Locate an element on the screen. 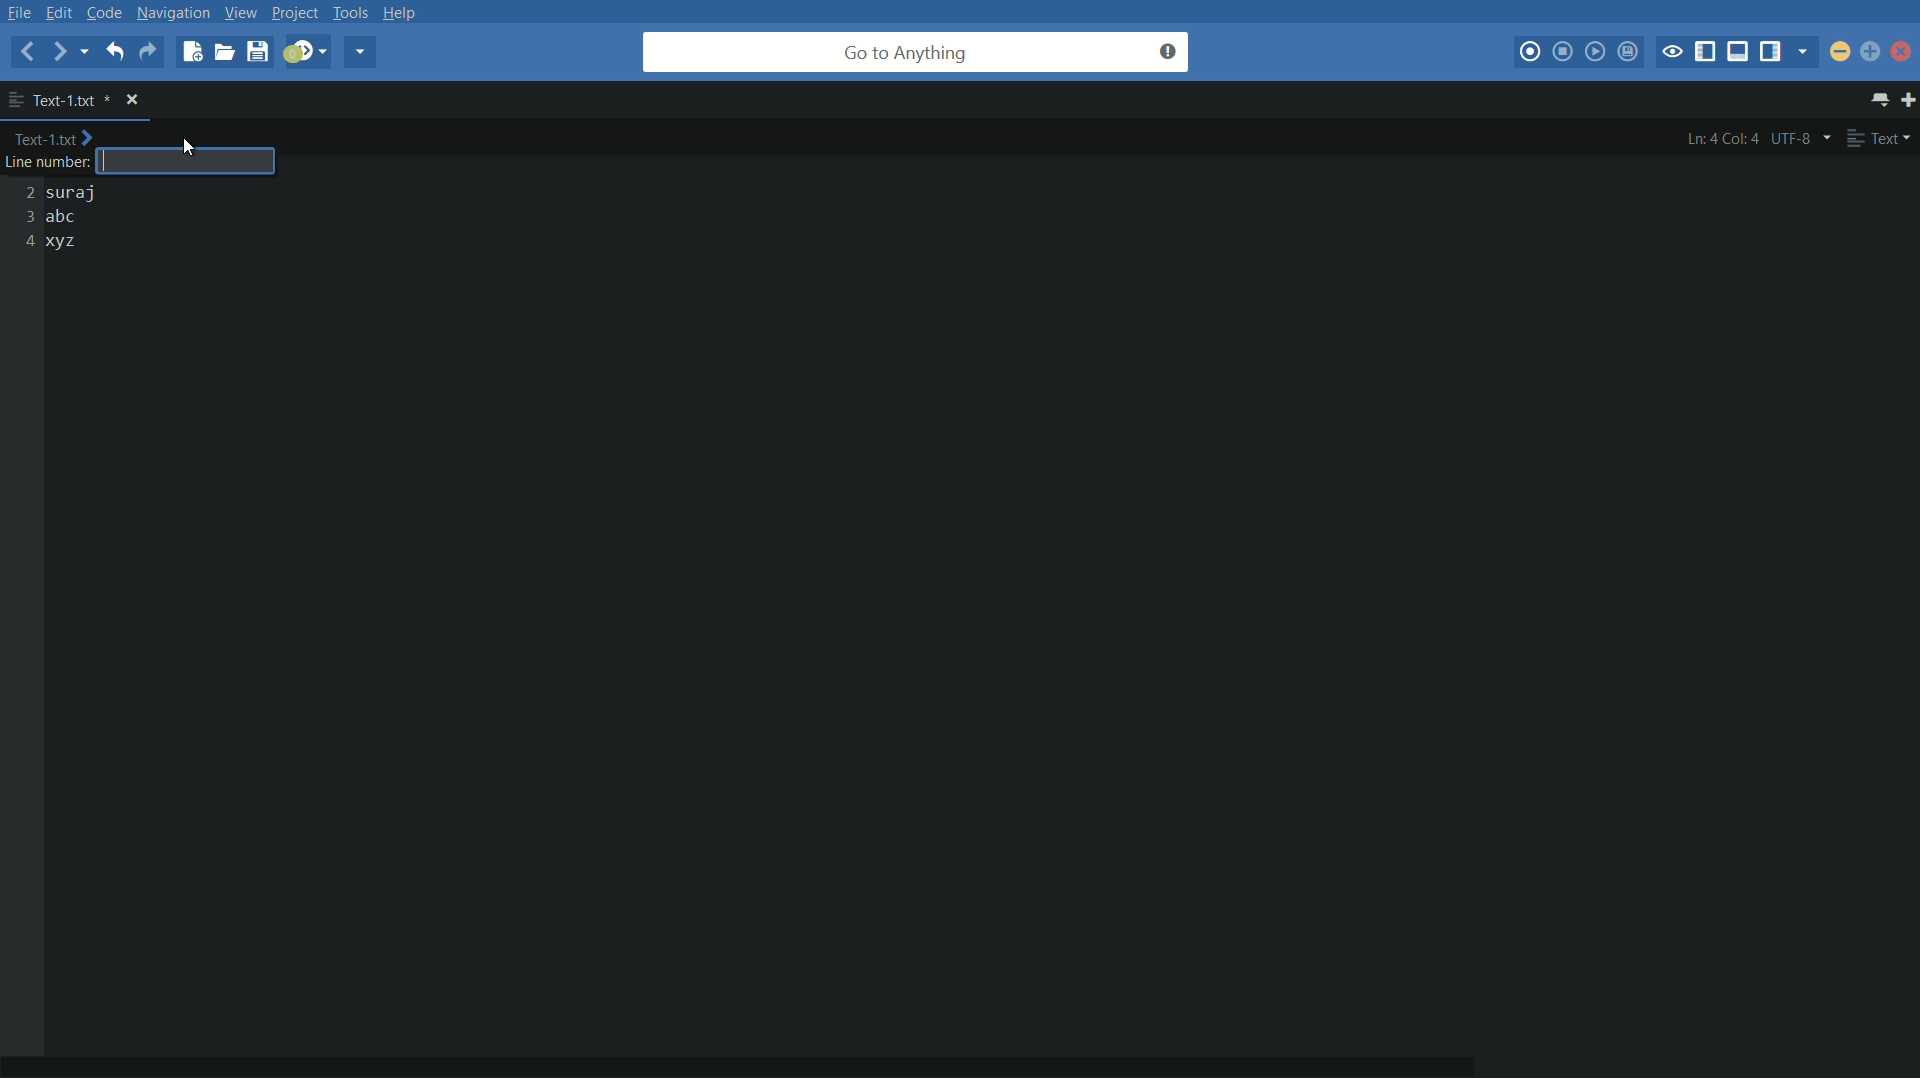  show/hide bottom panel is located at coordinates (1739, 52).